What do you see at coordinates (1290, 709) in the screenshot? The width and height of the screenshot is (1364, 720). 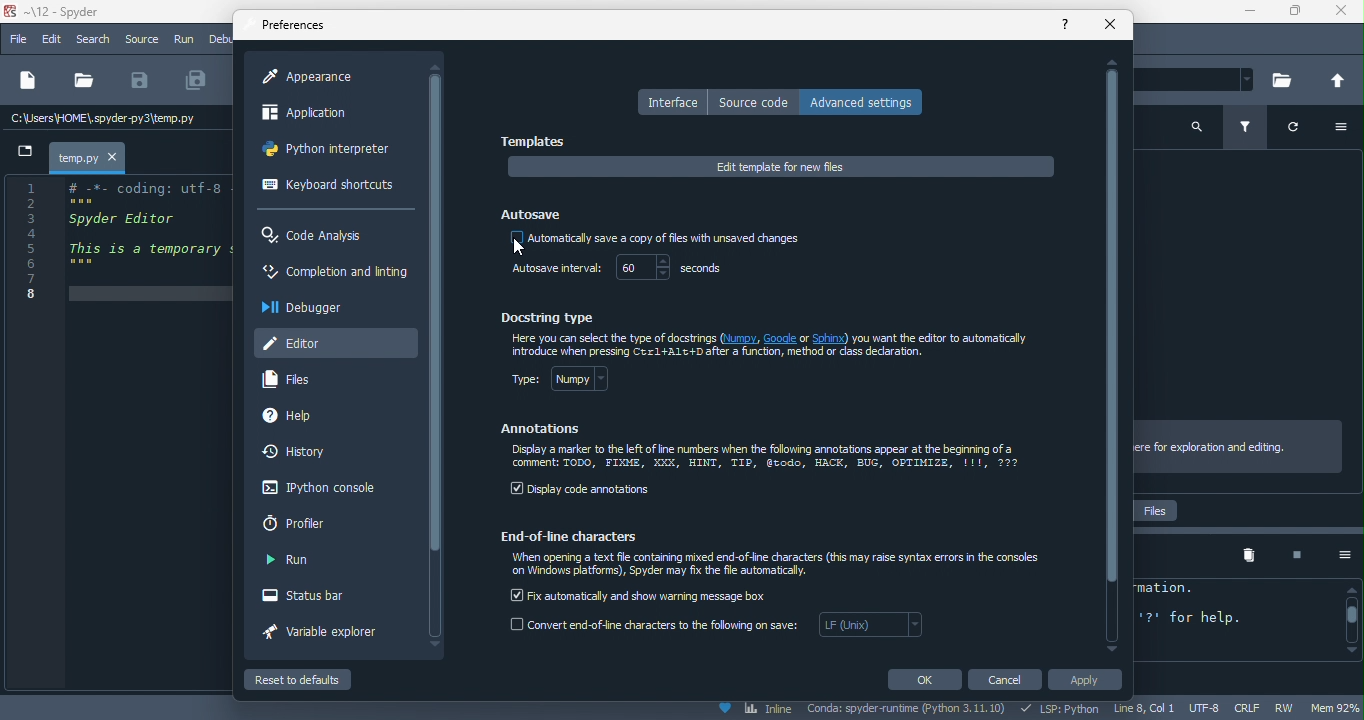 I see `rw` at bounding box center [1290, 709].